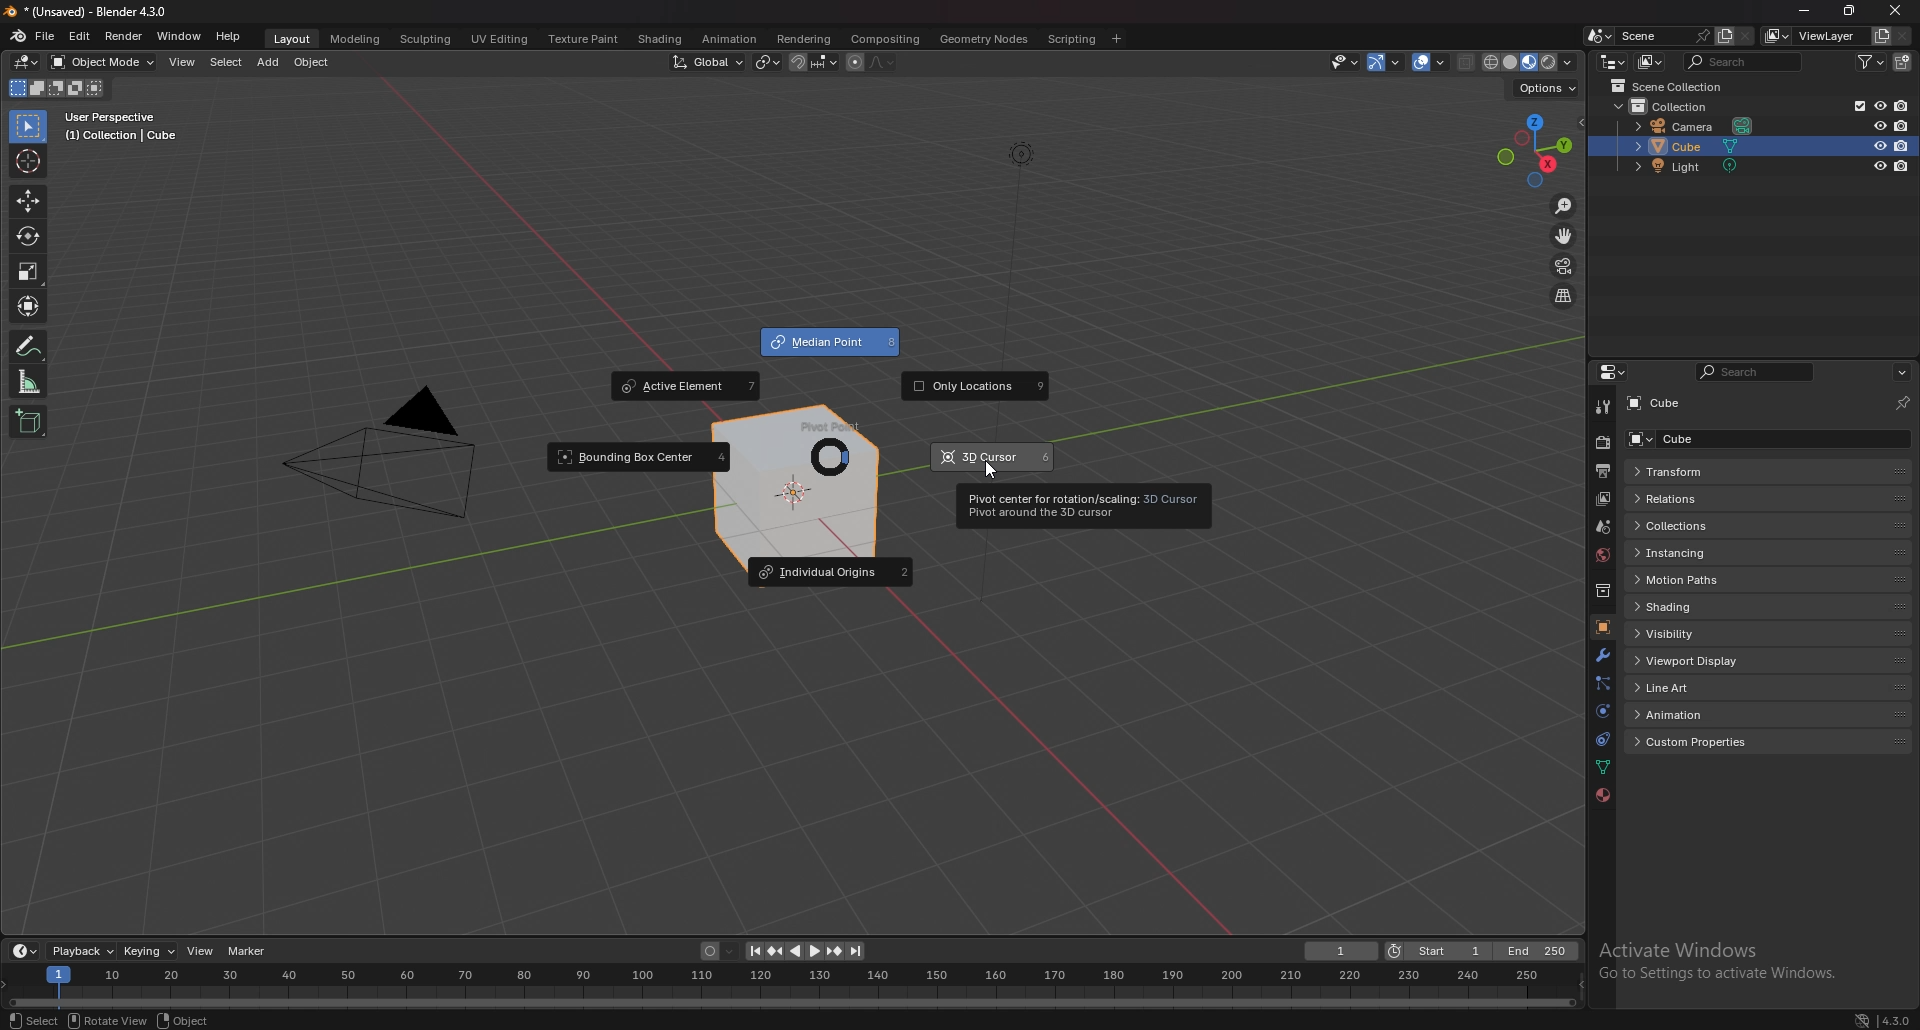 This screenshot has height=1030, width=1920. What do you see at coordinates (122, 126) in the screenshot?
I see `info` at bounding box center [122, 126].